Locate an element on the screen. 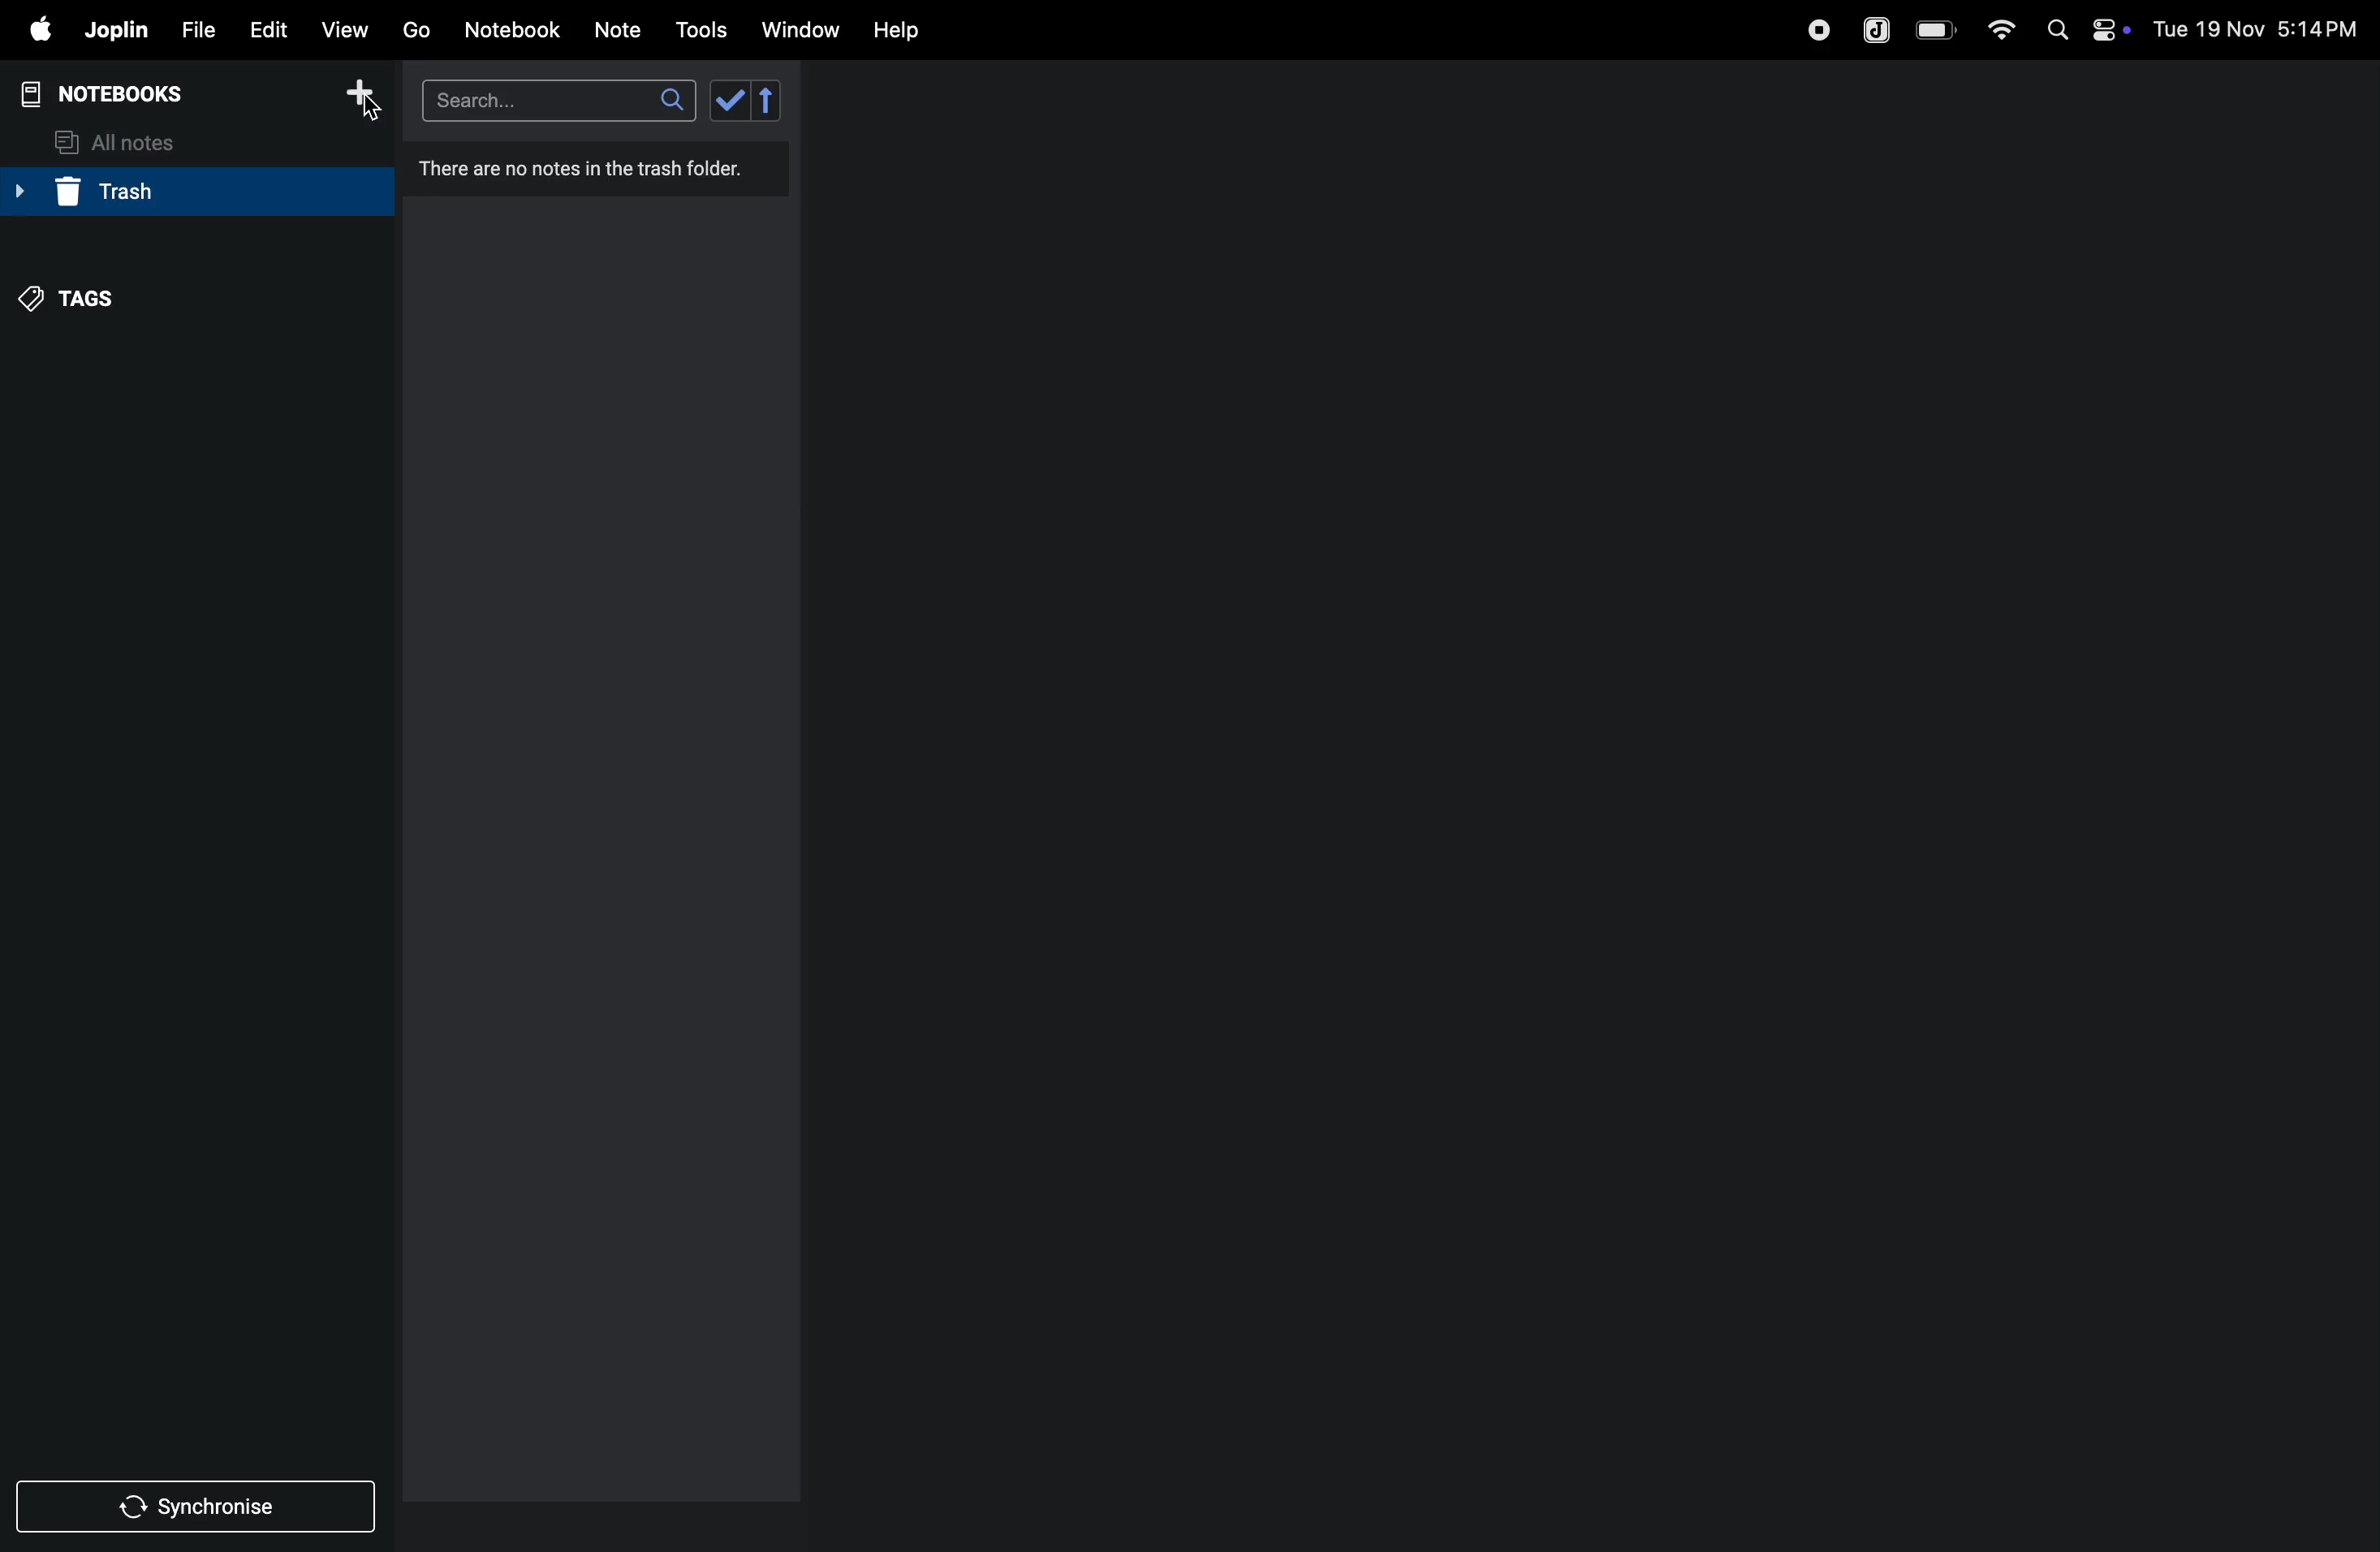  tags is located at coordinates (78, 302).